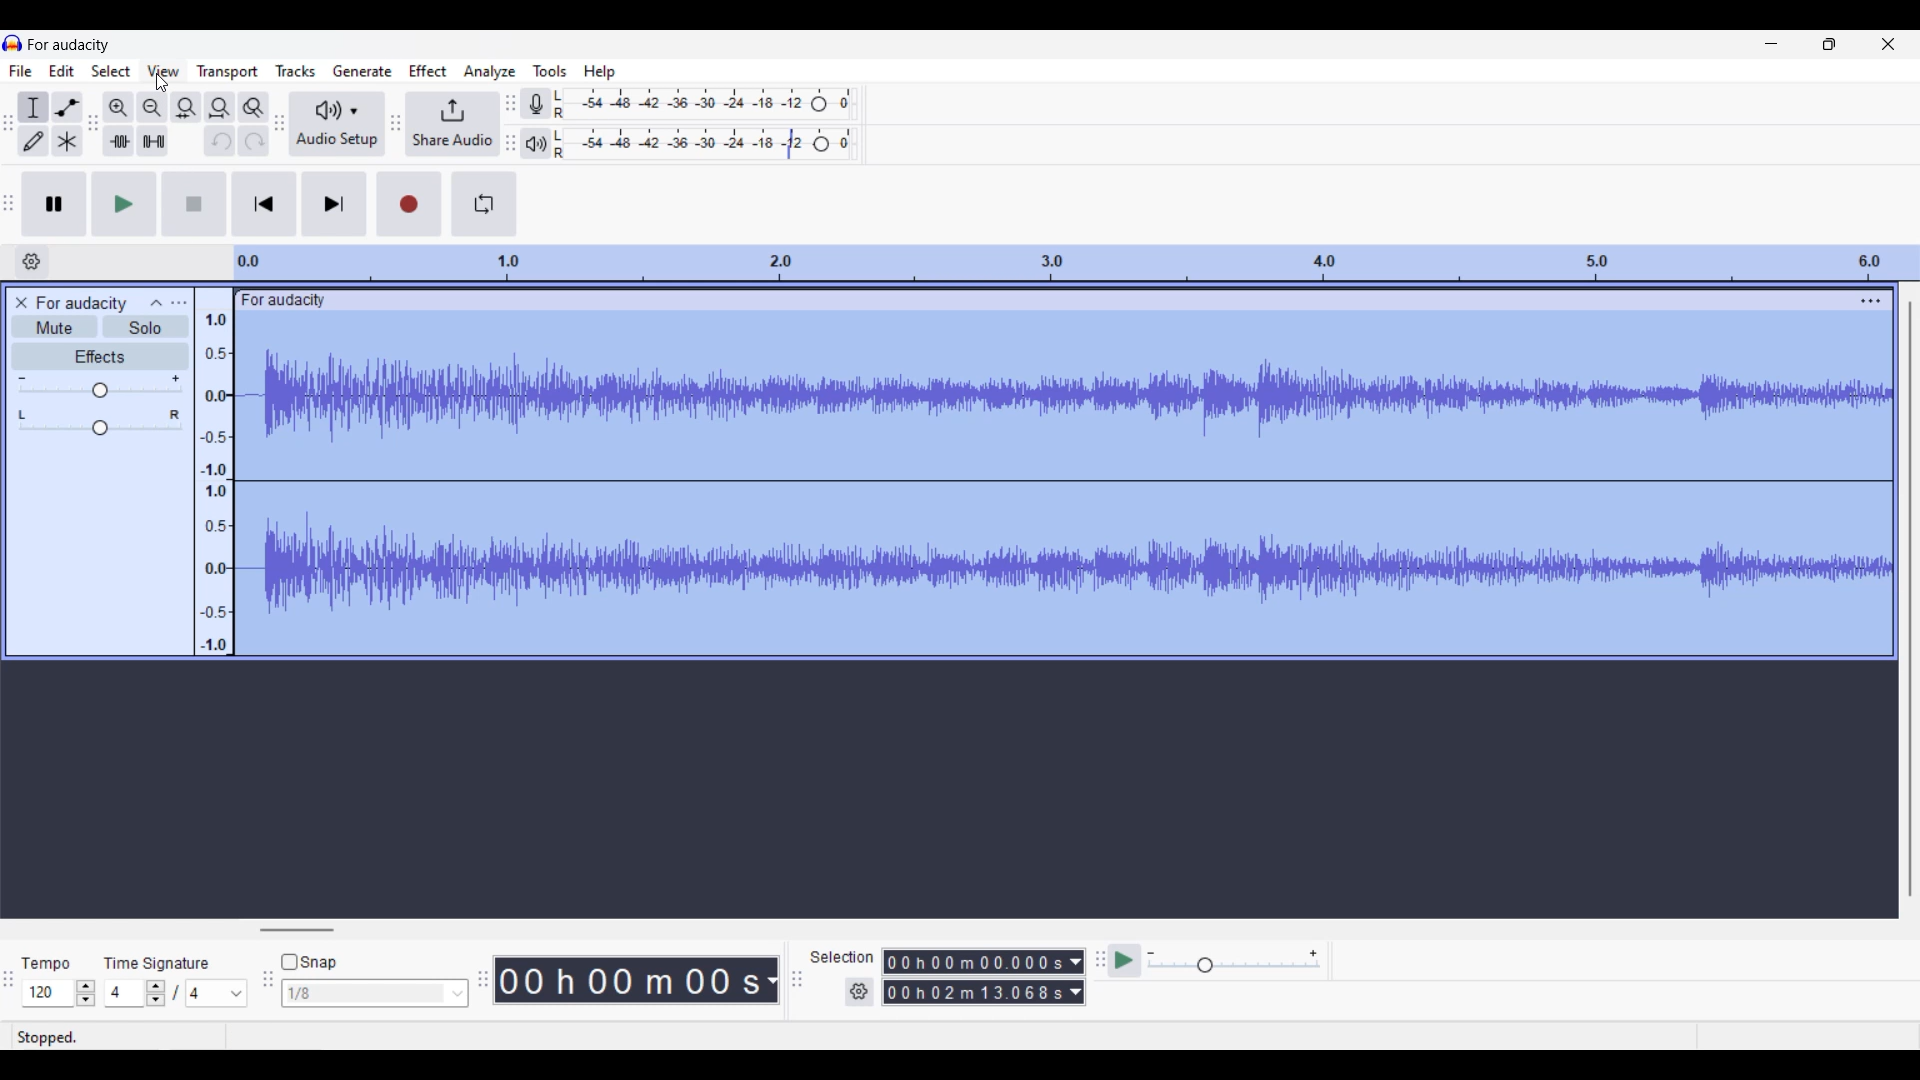  Describe the element at coordinates (427, 71) in the screenshot. I see `Effect menu` at that location.